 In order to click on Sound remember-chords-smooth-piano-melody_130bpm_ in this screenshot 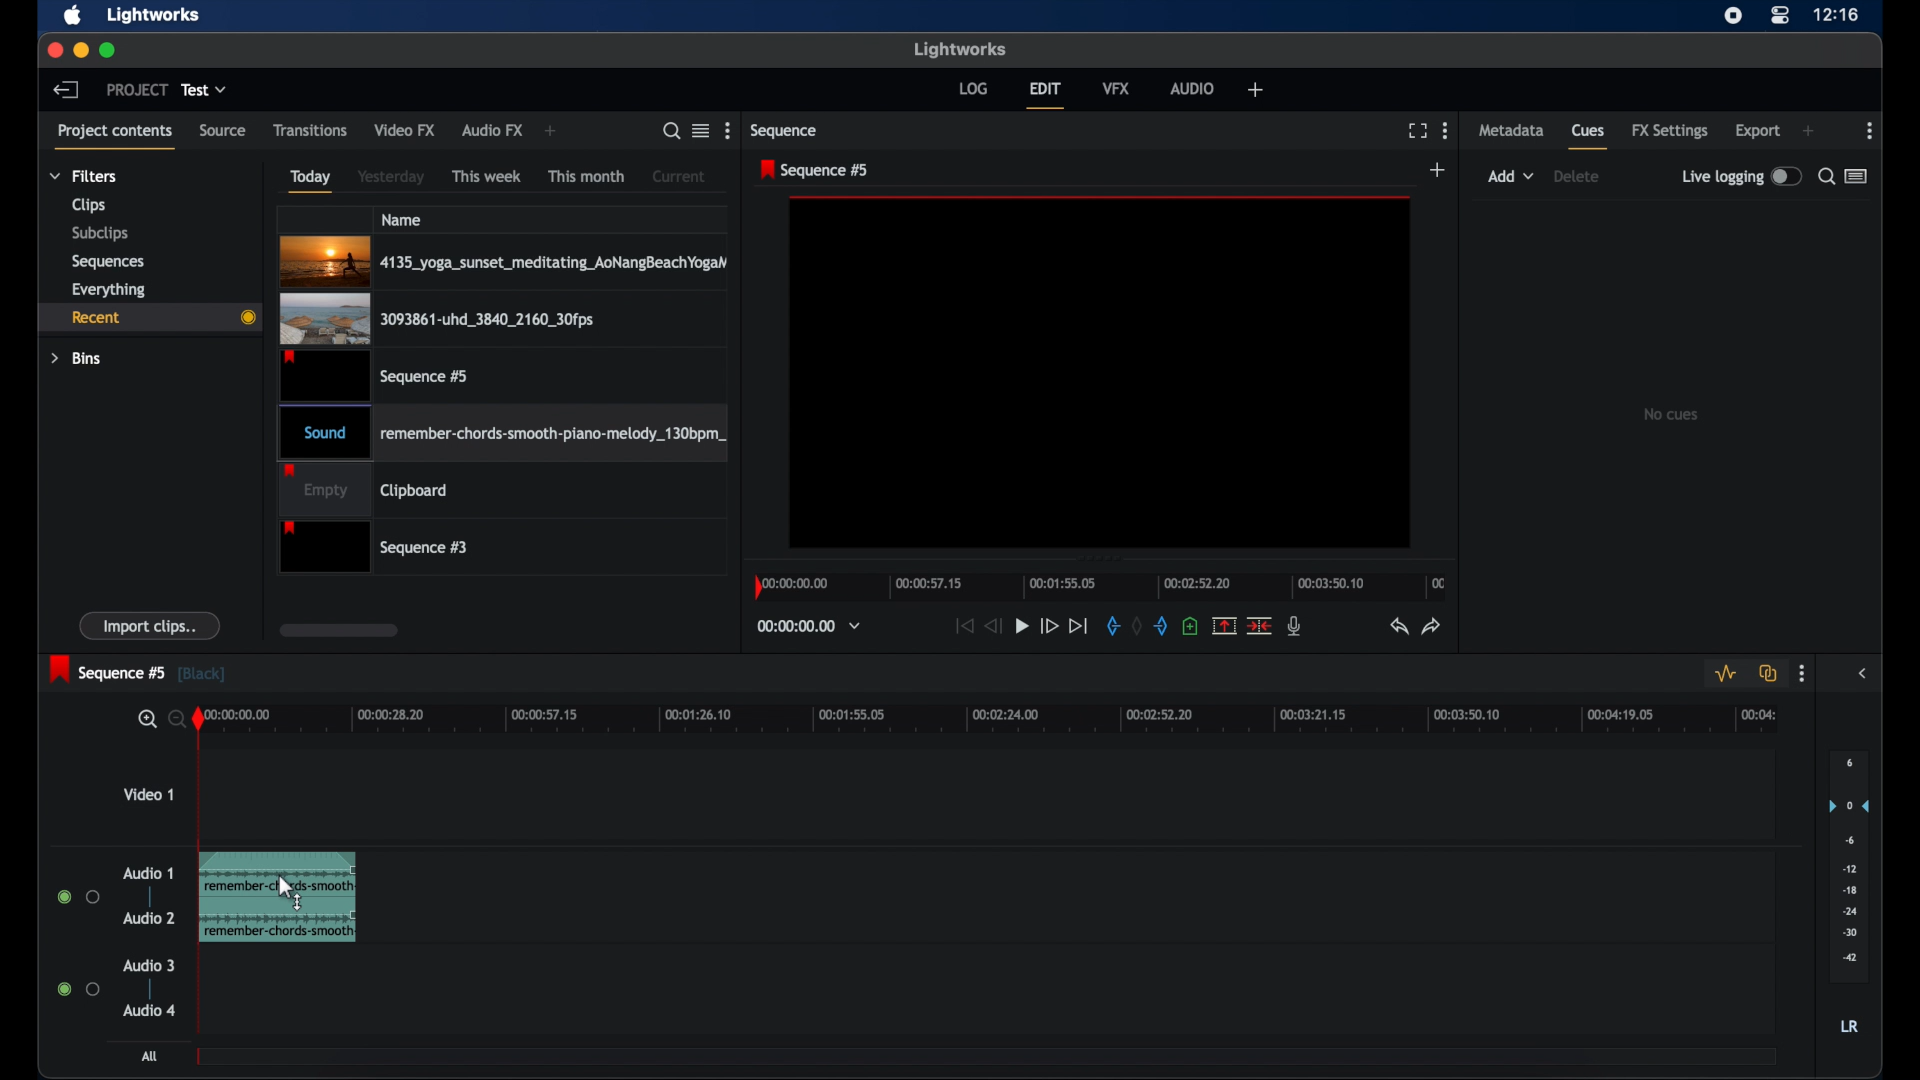, I will do `click(494, 434)`.